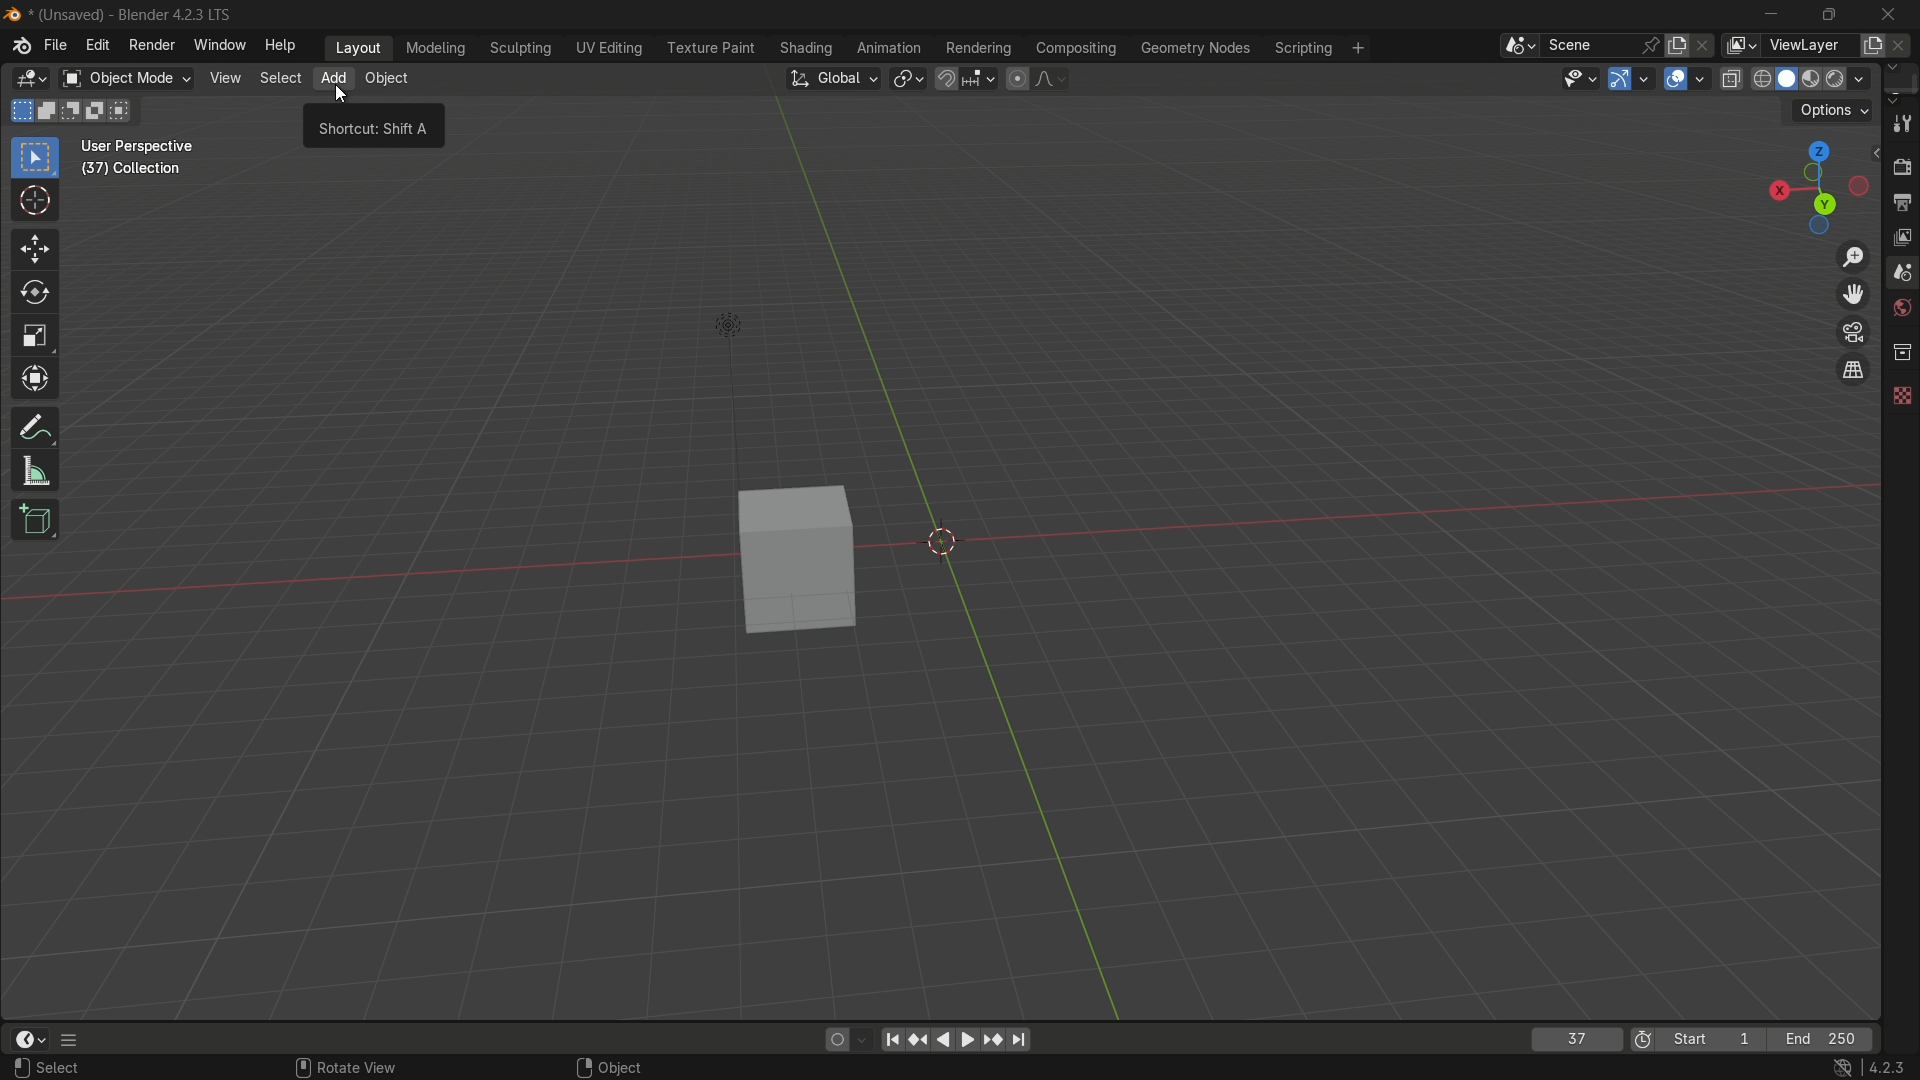 The width and height of the screenshot is (1920, 1080). What do you see at coordinates (280, 46) in the screenshot?
I see `help menu` at bounding box center [280, 46].